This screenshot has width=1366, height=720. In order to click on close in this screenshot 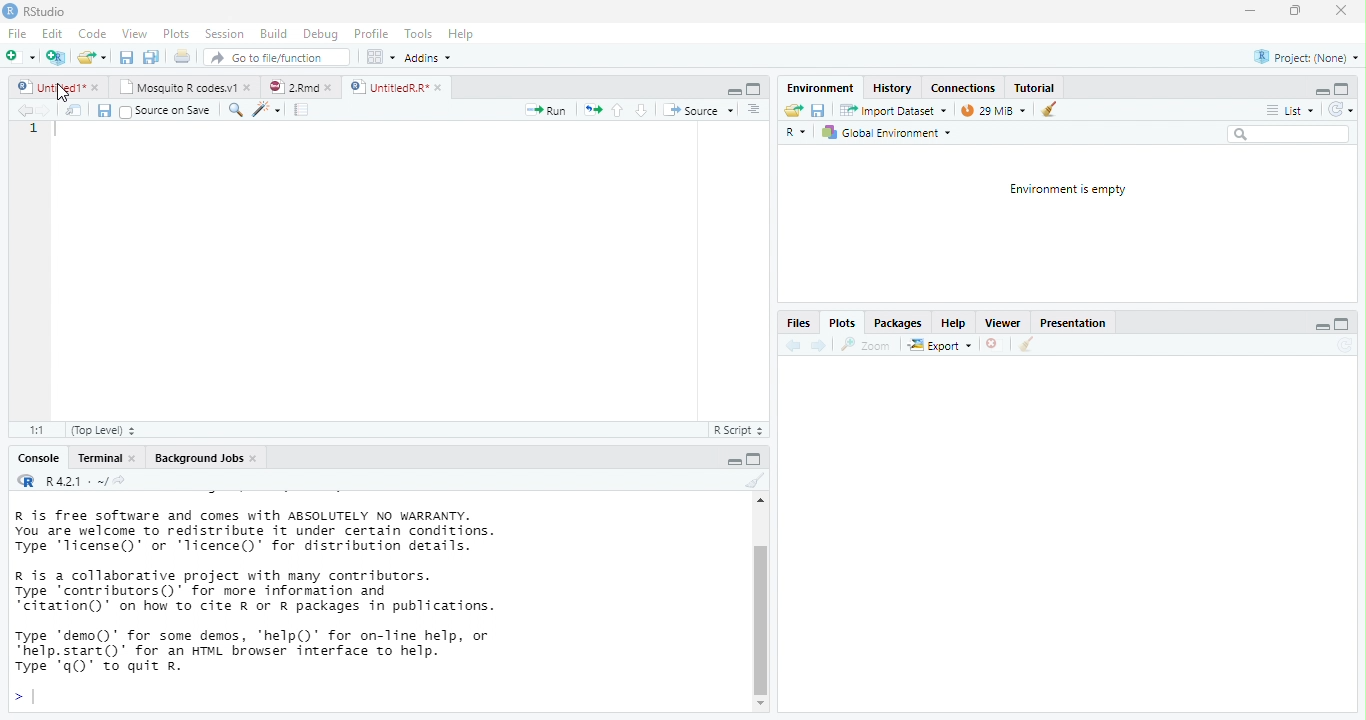, I will do `click(332, 88)`.